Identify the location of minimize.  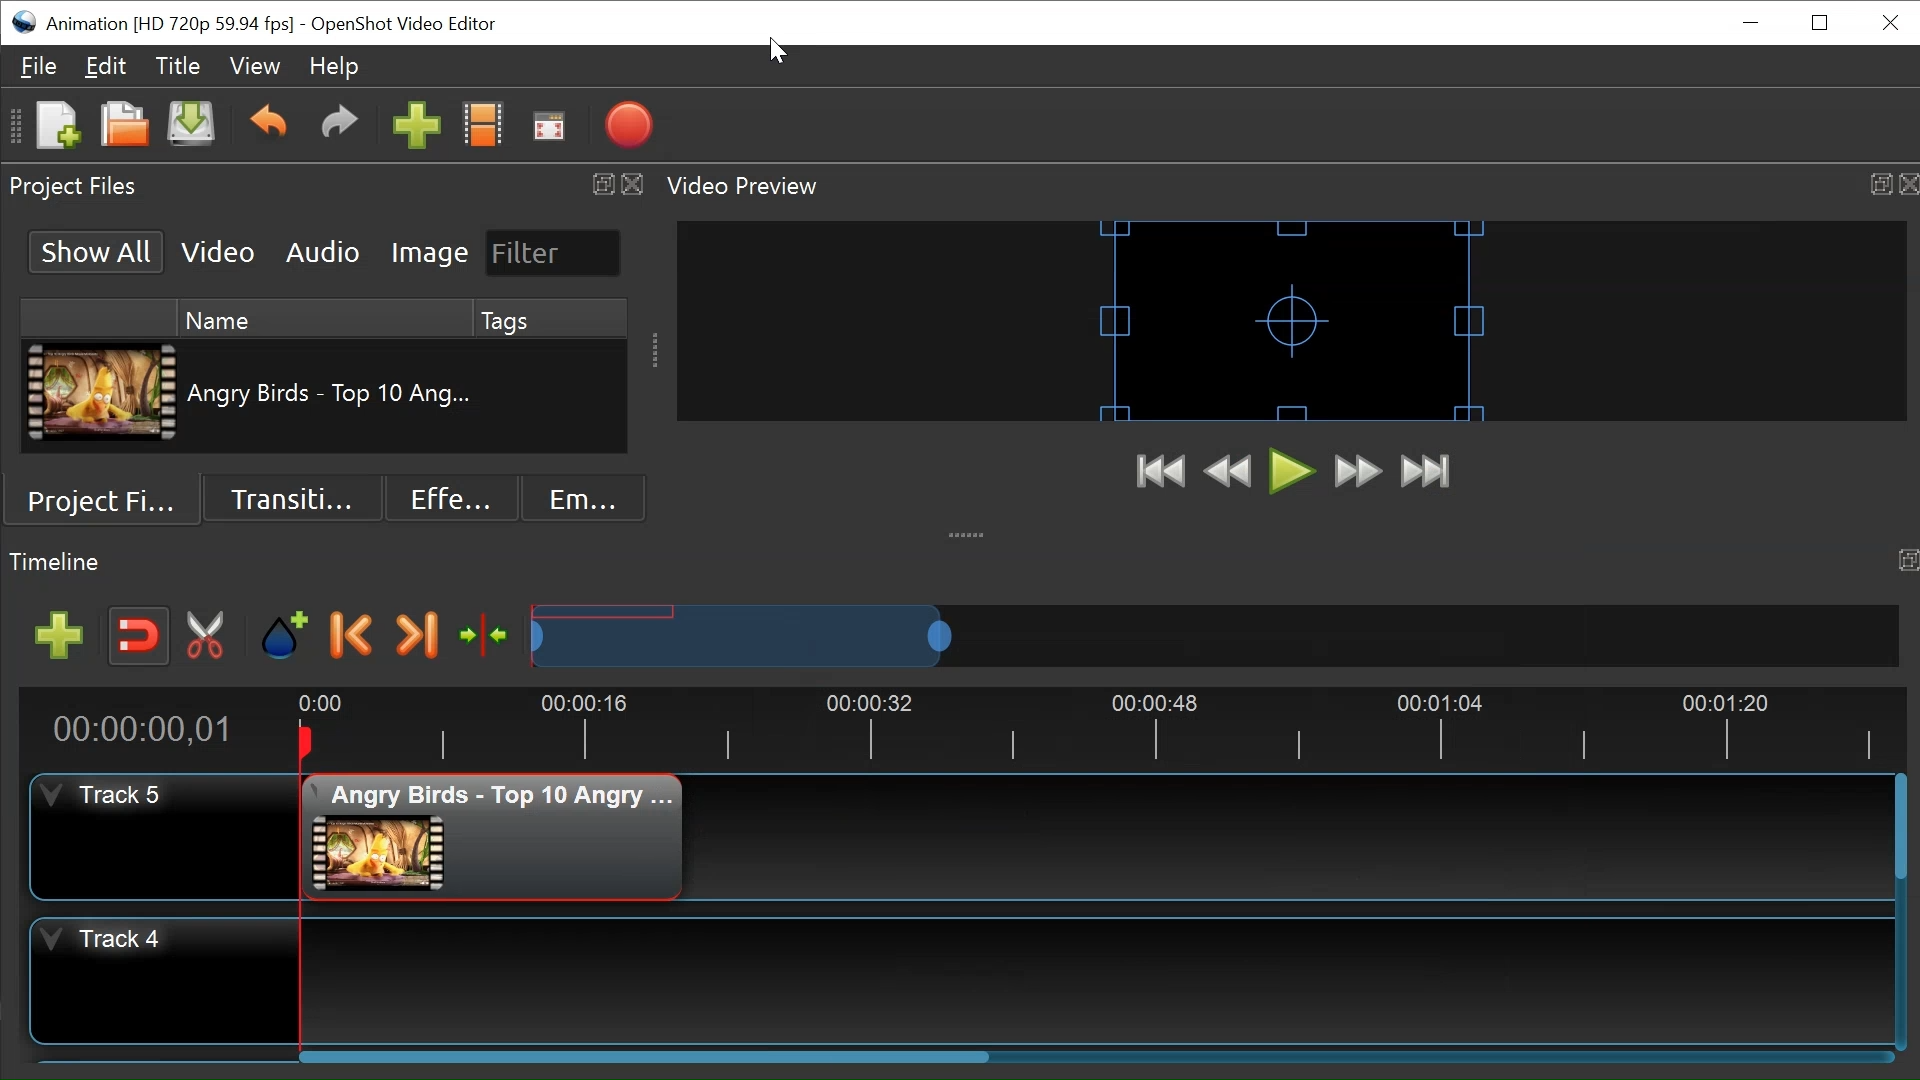
(1751, 23).